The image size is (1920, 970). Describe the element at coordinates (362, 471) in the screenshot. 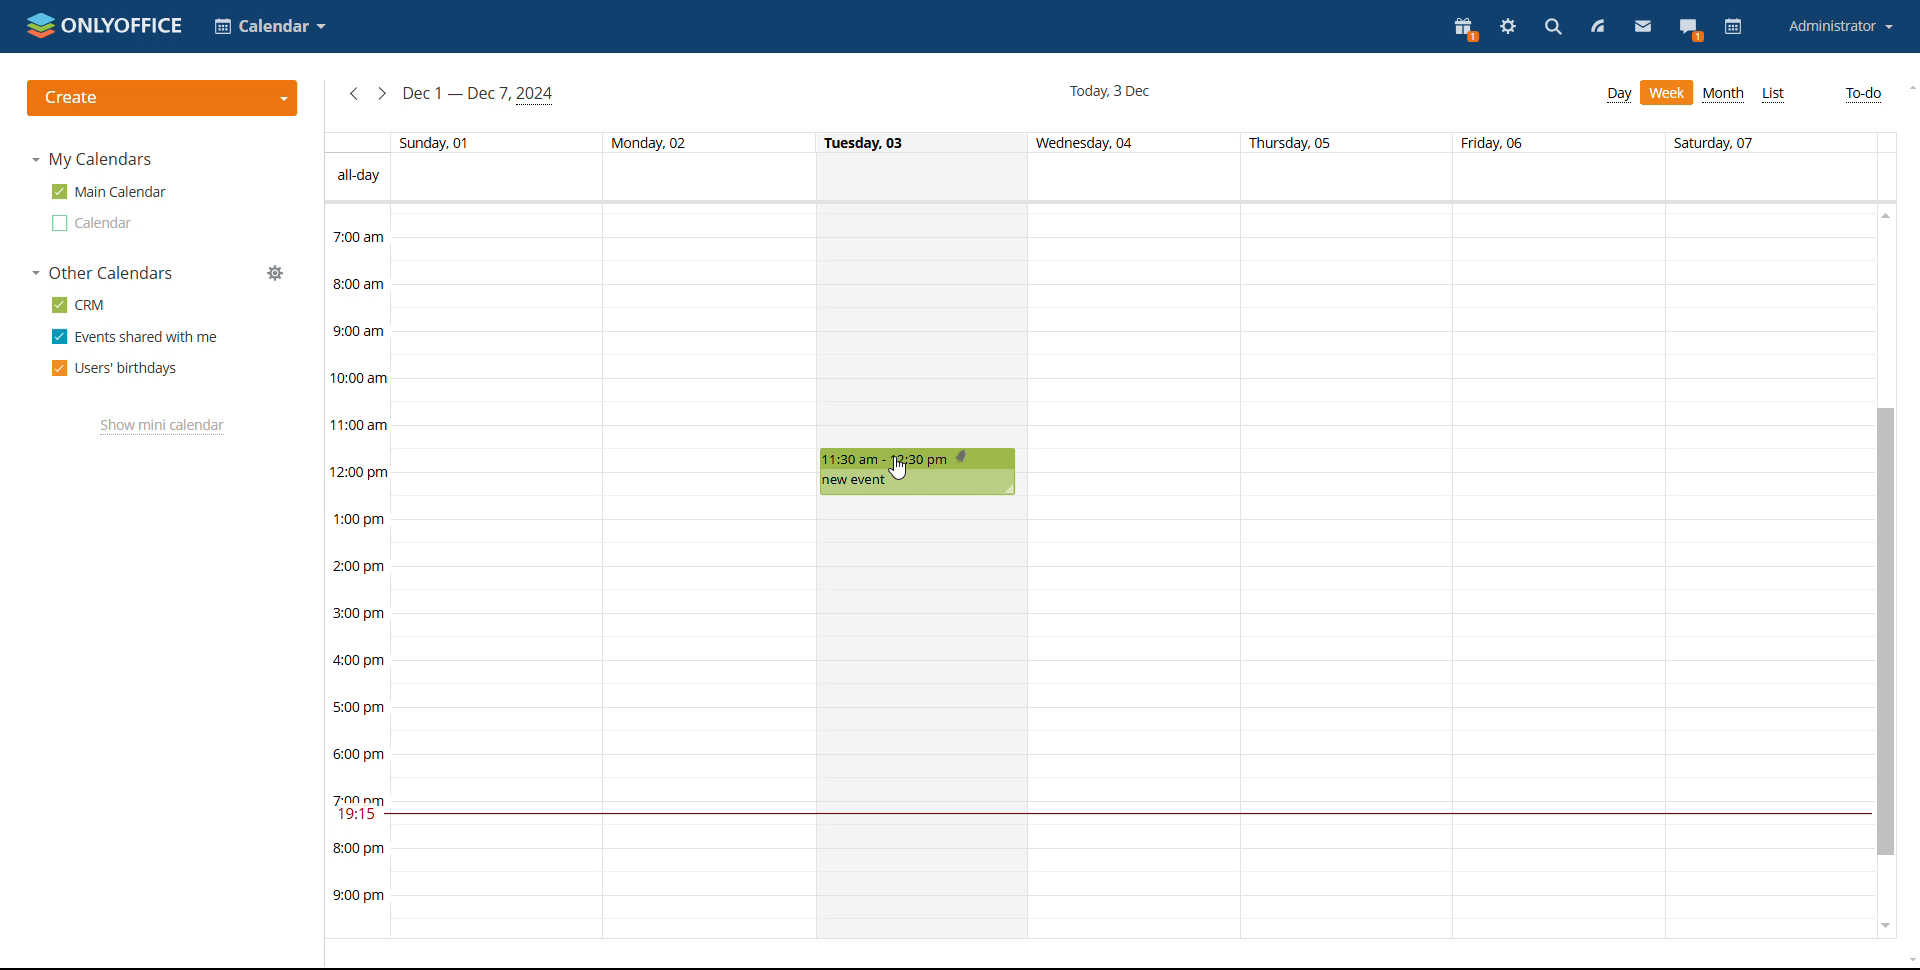

I see `12:00 pm` at that location.